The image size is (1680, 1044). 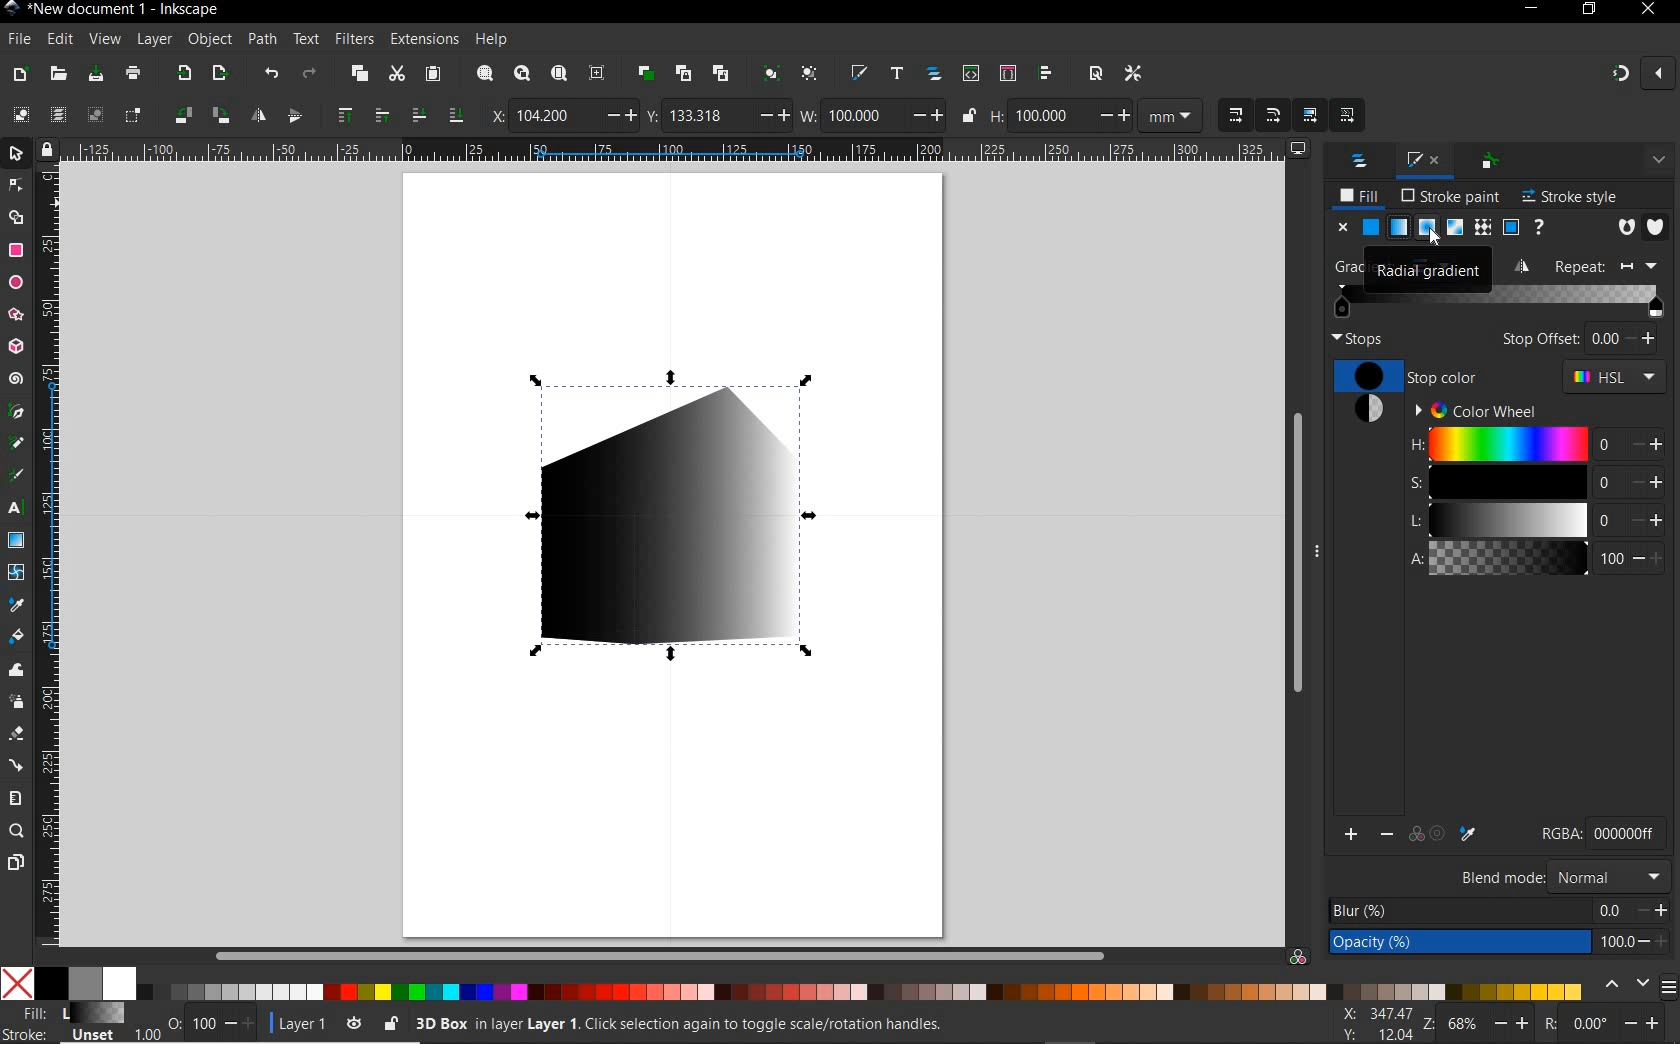 I want to click on MOVE GRADIENTS, so click(x=1309, y=114).